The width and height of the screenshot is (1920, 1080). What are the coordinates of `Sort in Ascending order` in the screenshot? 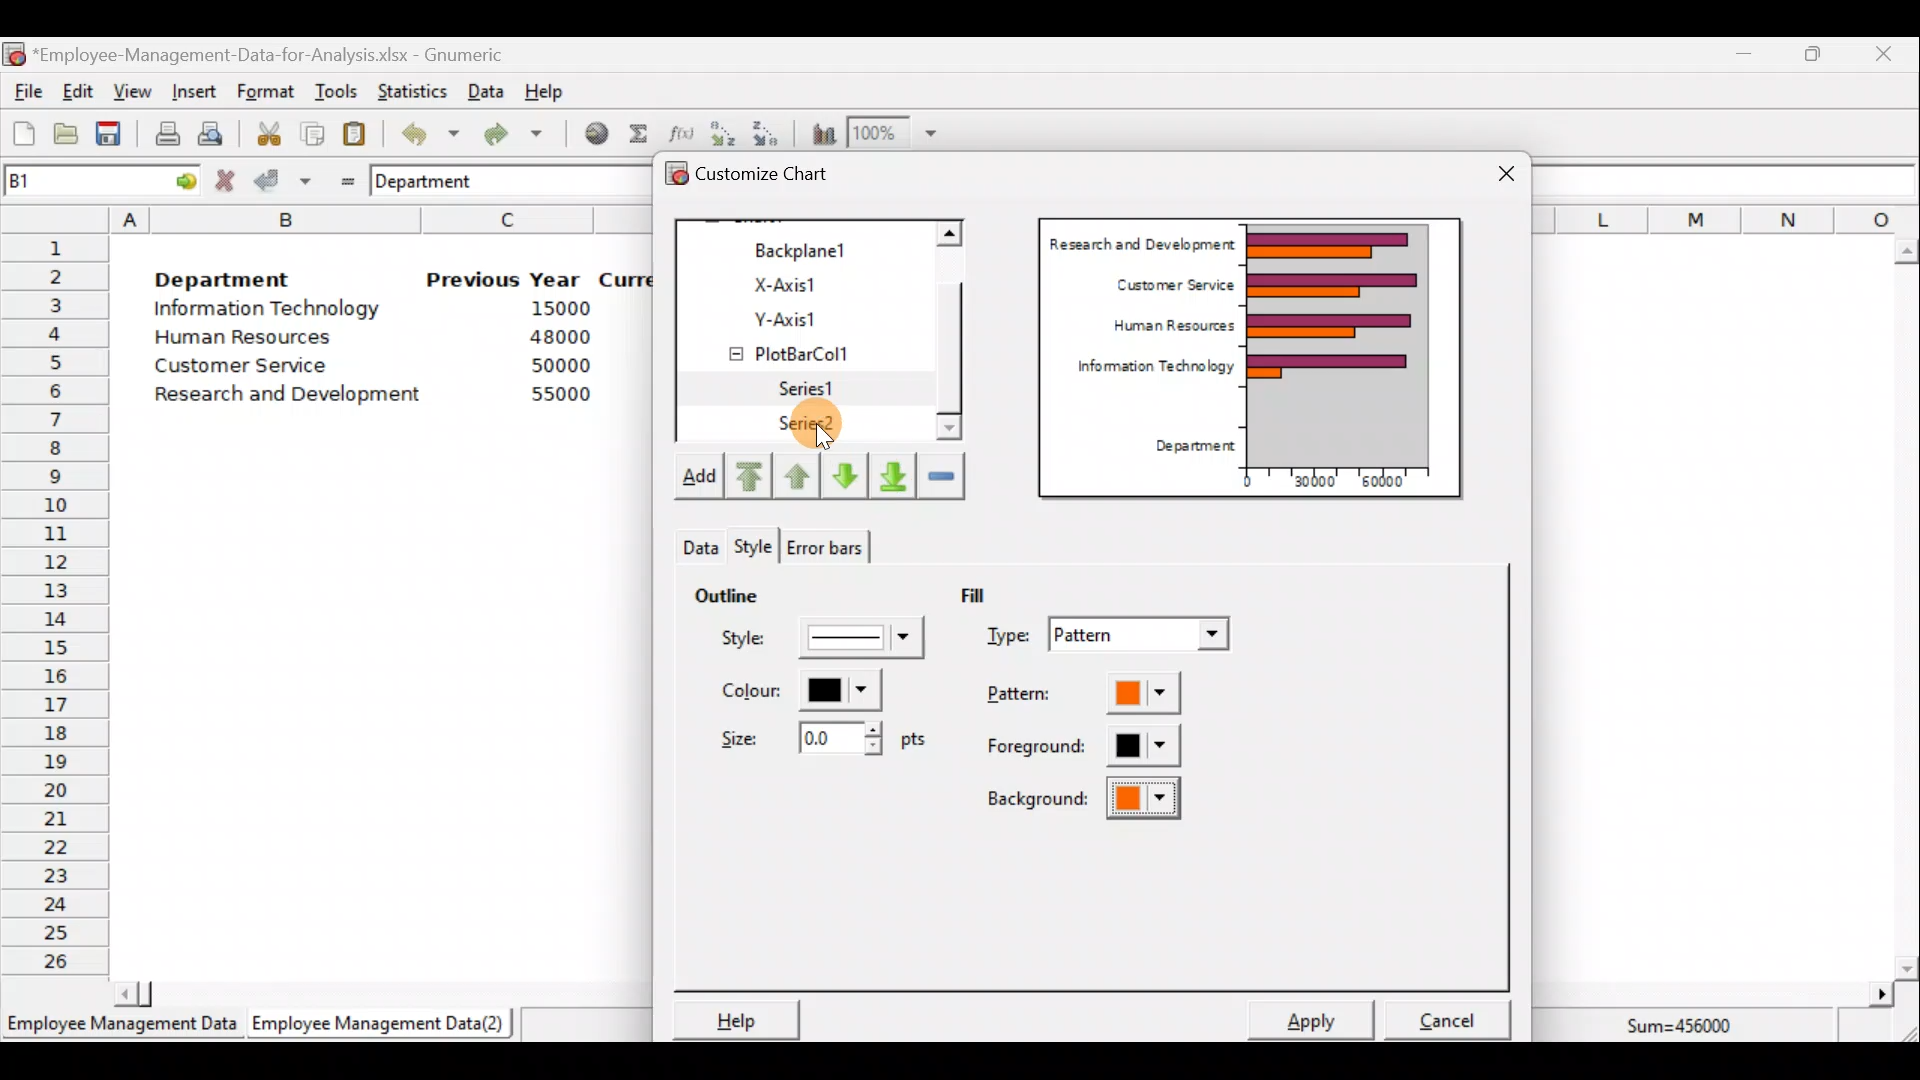 It's located at (722, 133).